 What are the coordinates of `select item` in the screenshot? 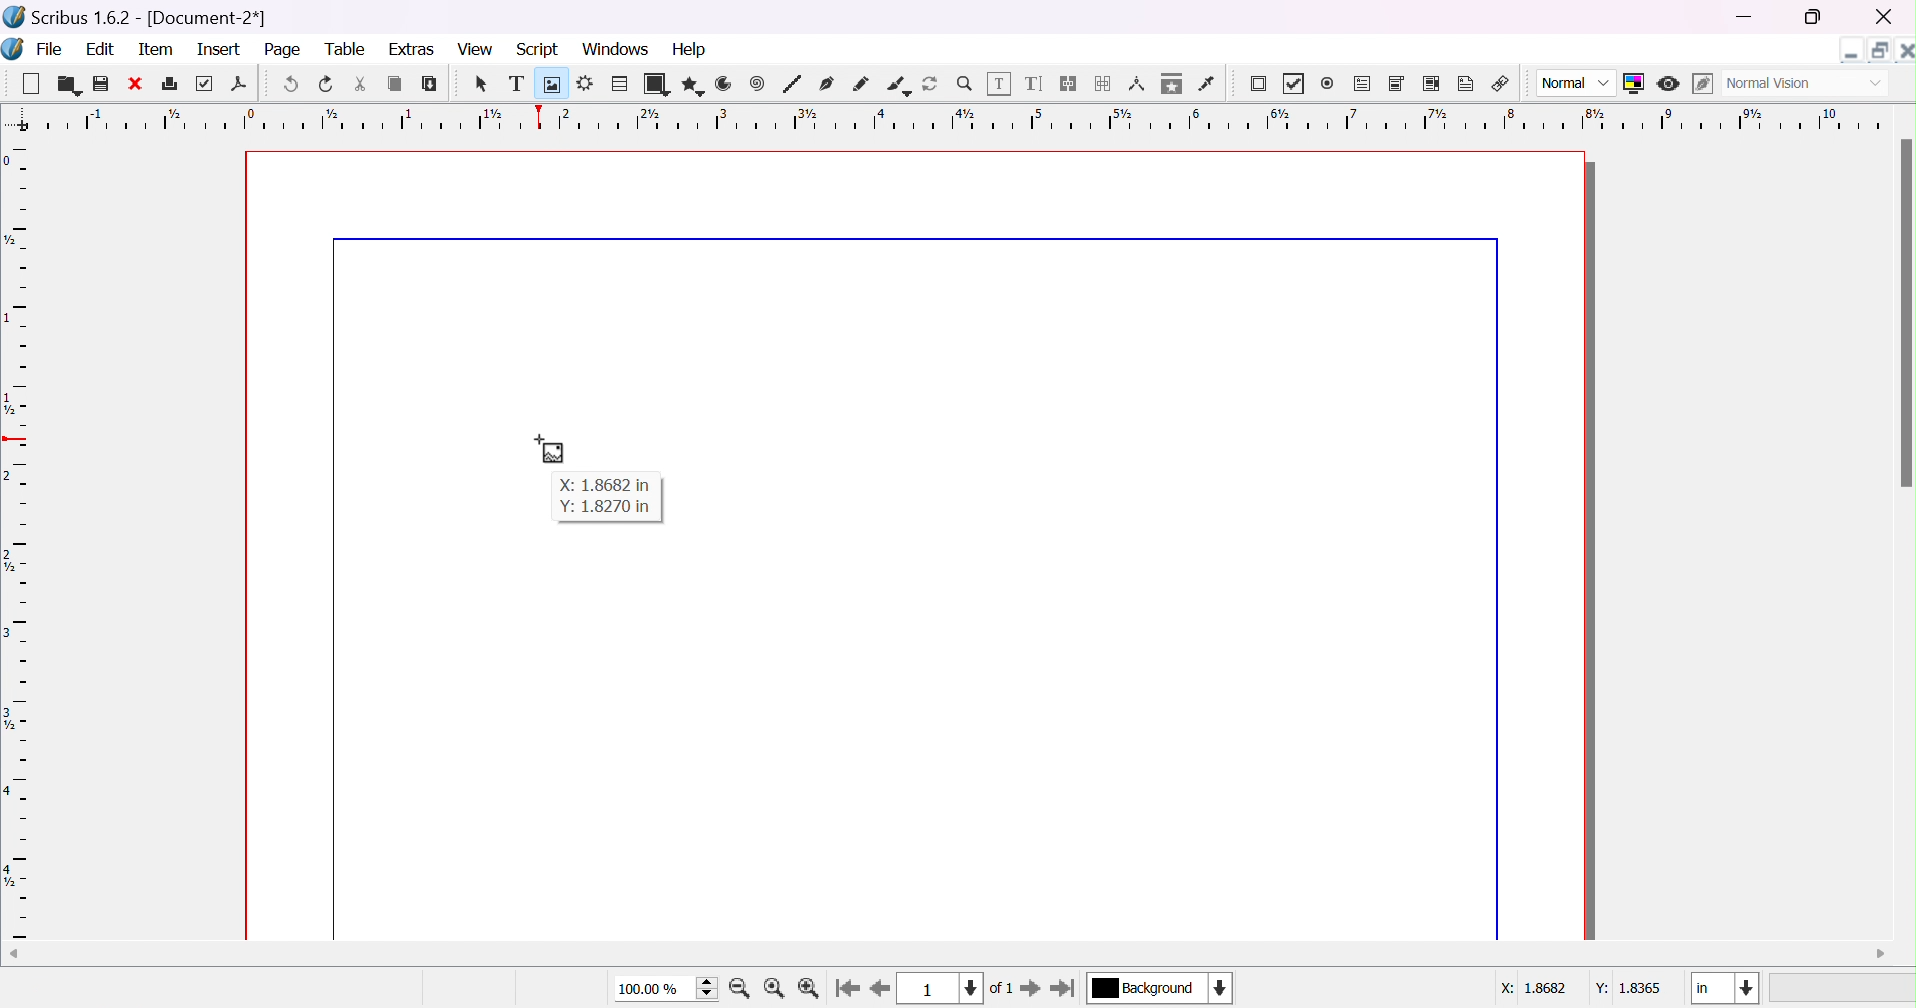 It's located at (484, 86).